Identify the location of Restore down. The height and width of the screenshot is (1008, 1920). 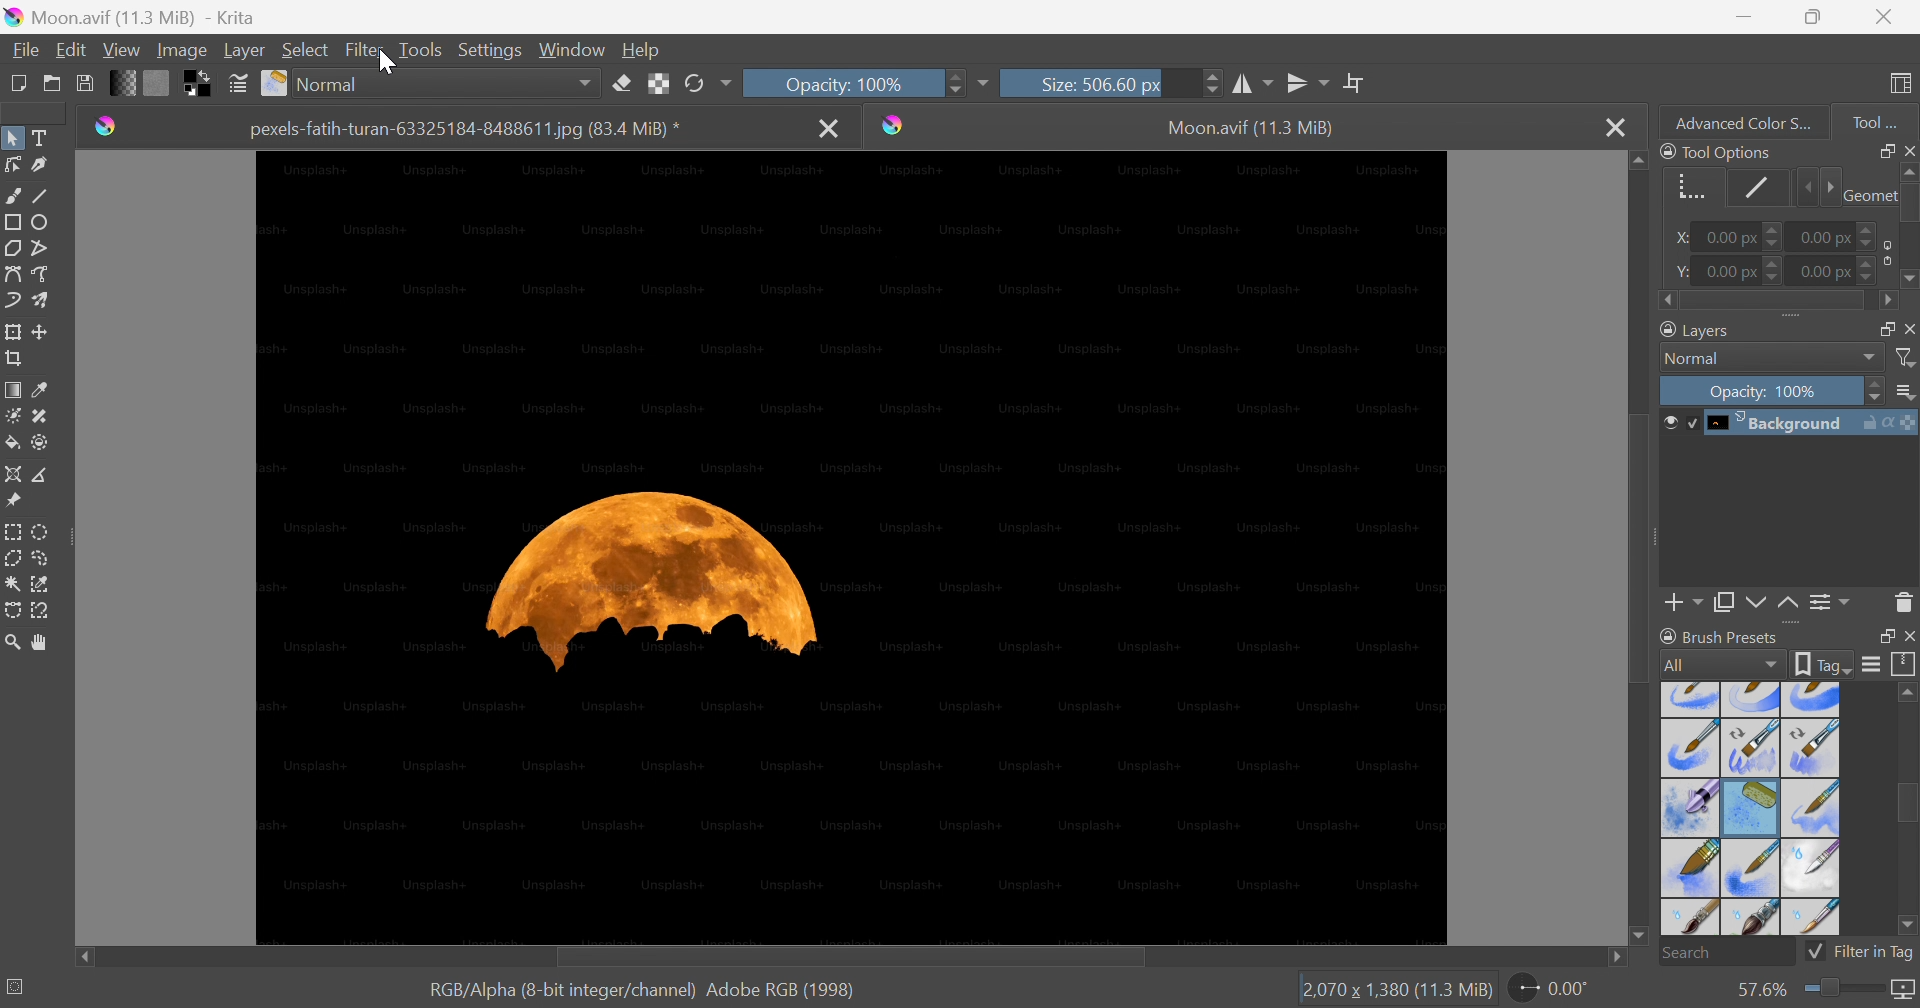
(1879, 327).